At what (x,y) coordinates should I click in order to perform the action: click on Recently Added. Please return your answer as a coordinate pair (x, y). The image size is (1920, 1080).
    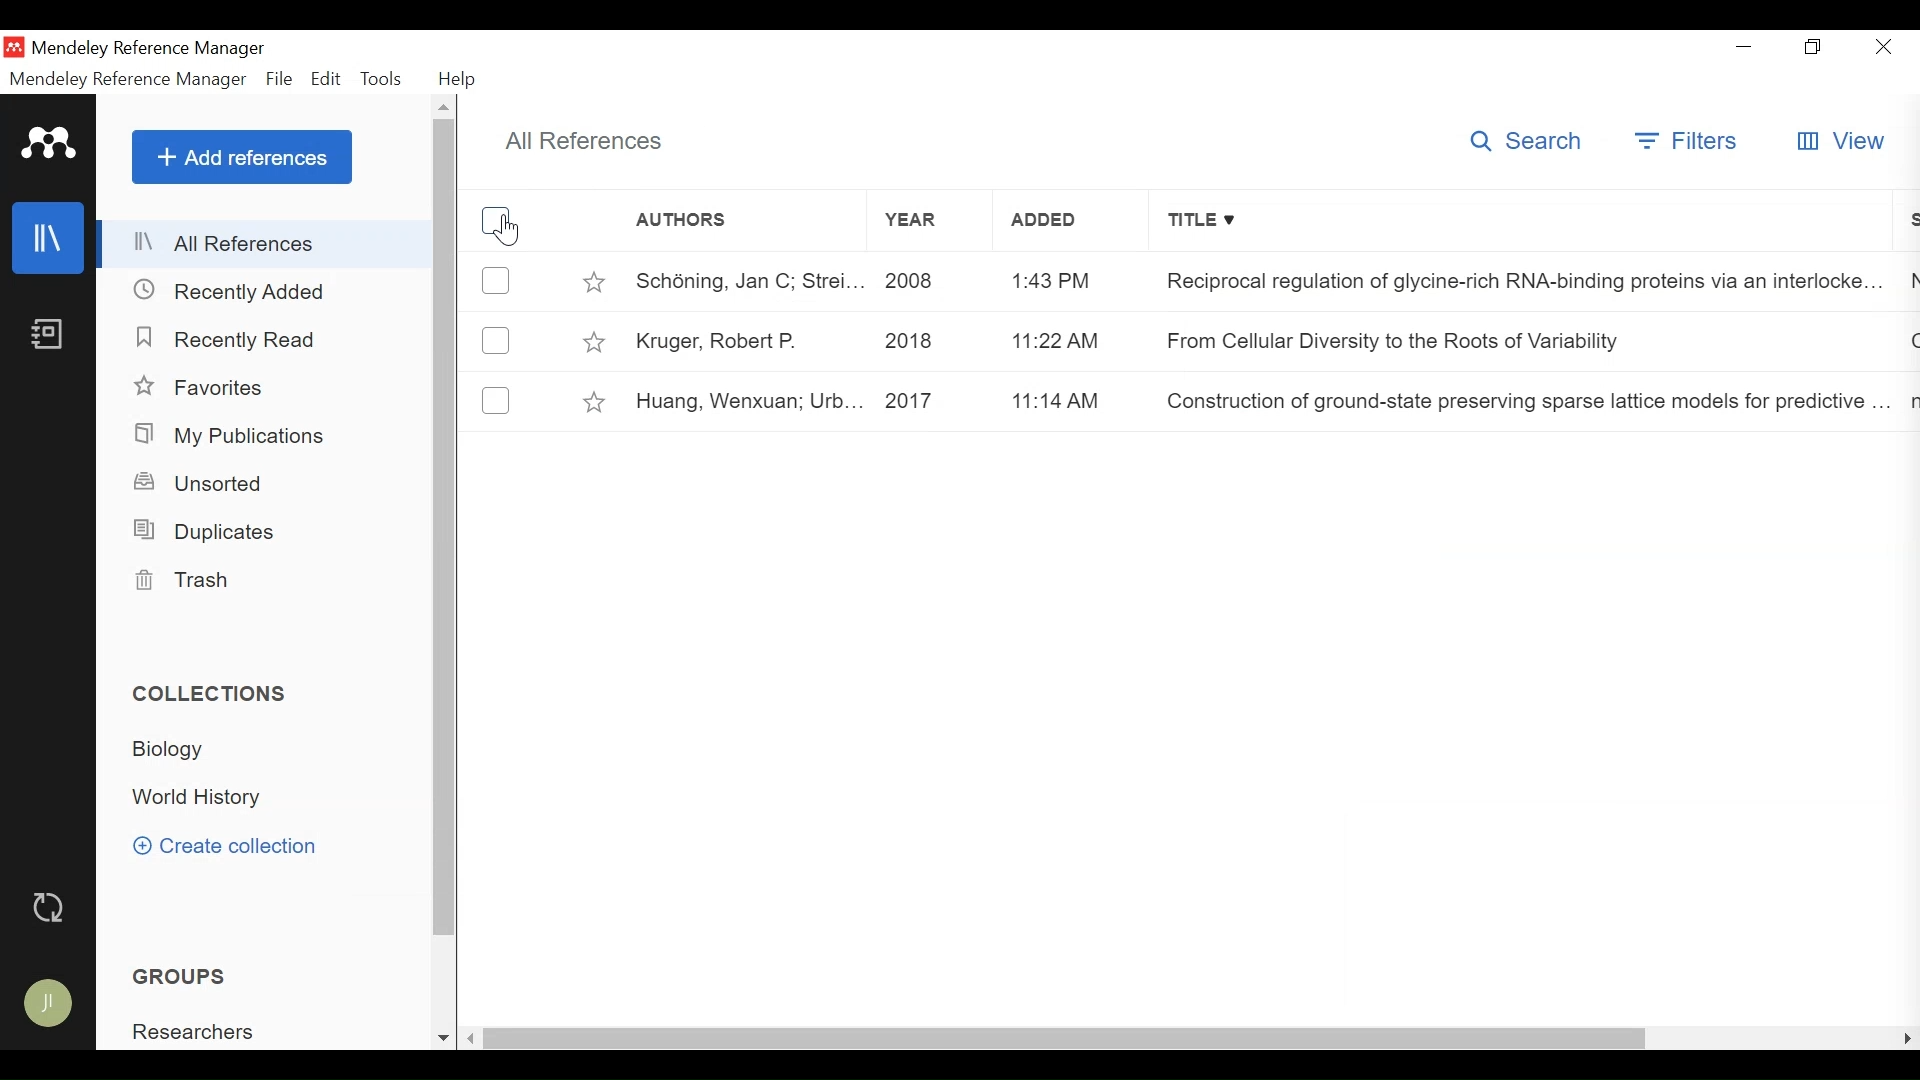
    Looking at the image, I should click on (229, 291).